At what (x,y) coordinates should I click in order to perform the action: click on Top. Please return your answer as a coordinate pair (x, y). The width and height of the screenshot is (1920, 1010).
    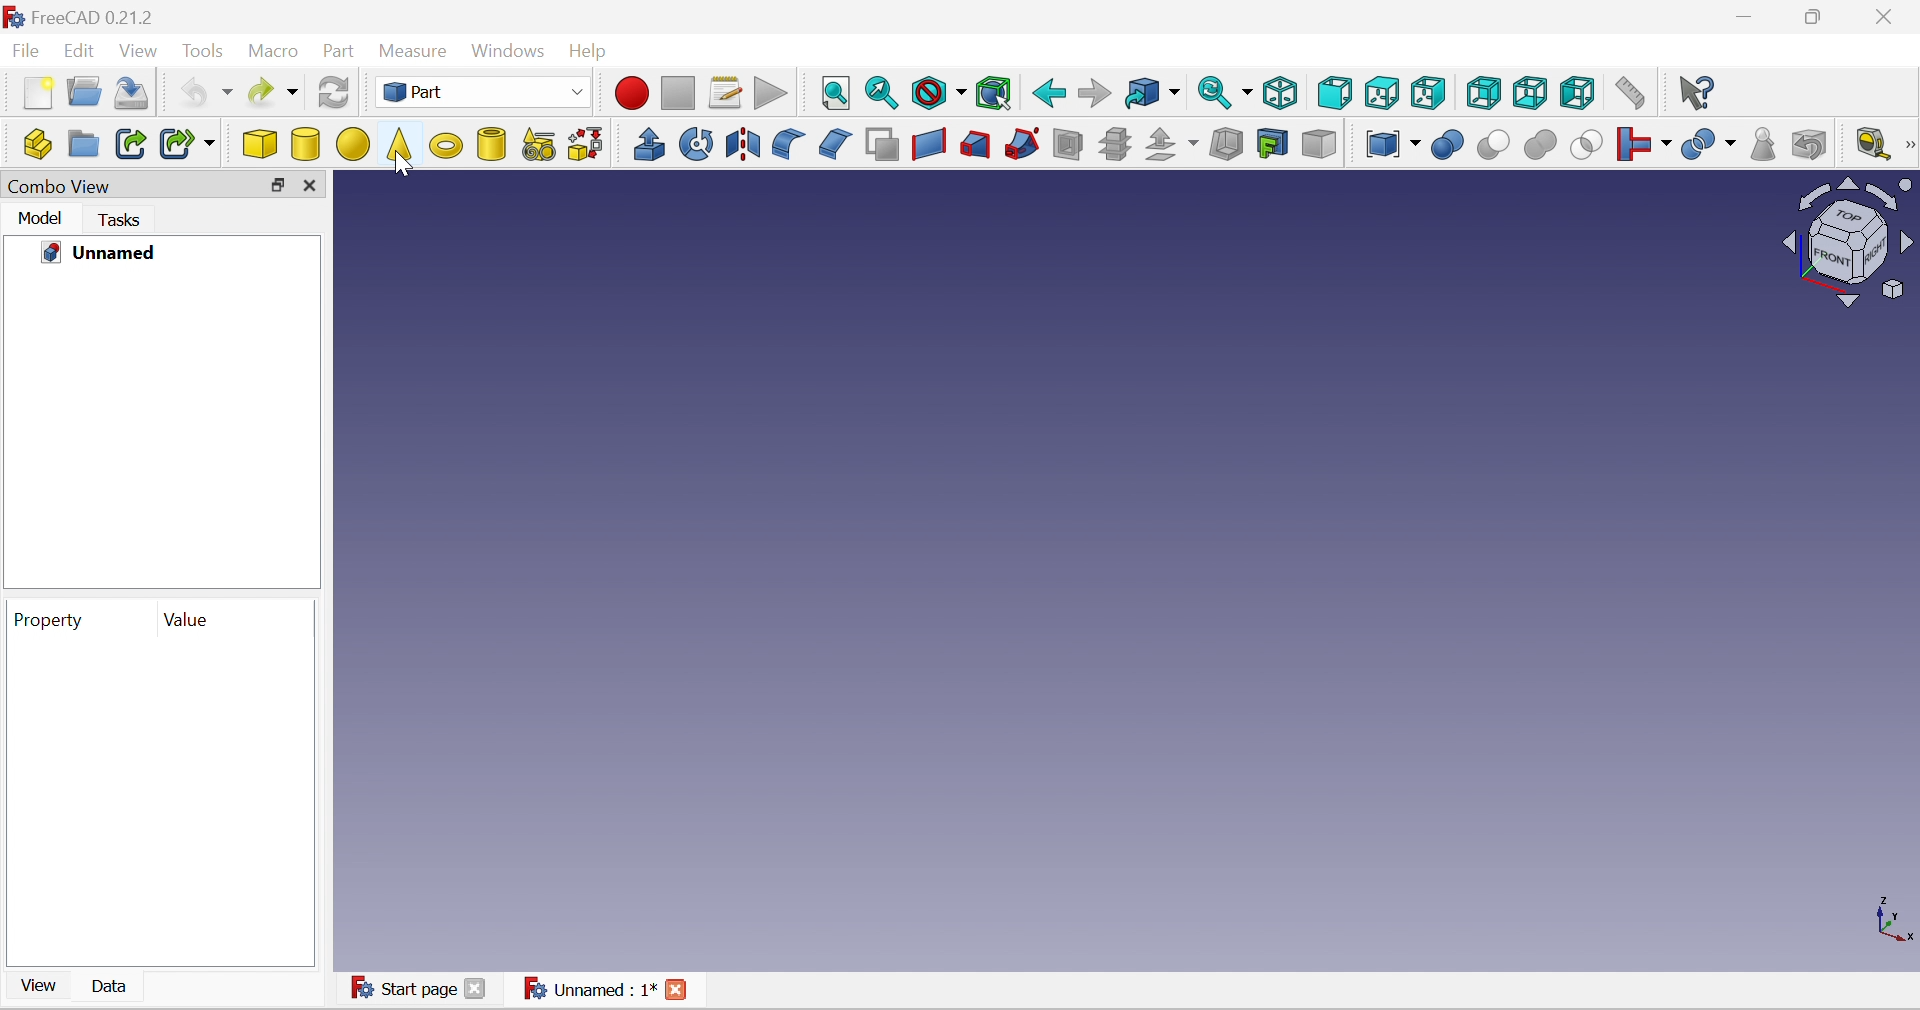
    Looking at the image, I should click on (1383, 92).